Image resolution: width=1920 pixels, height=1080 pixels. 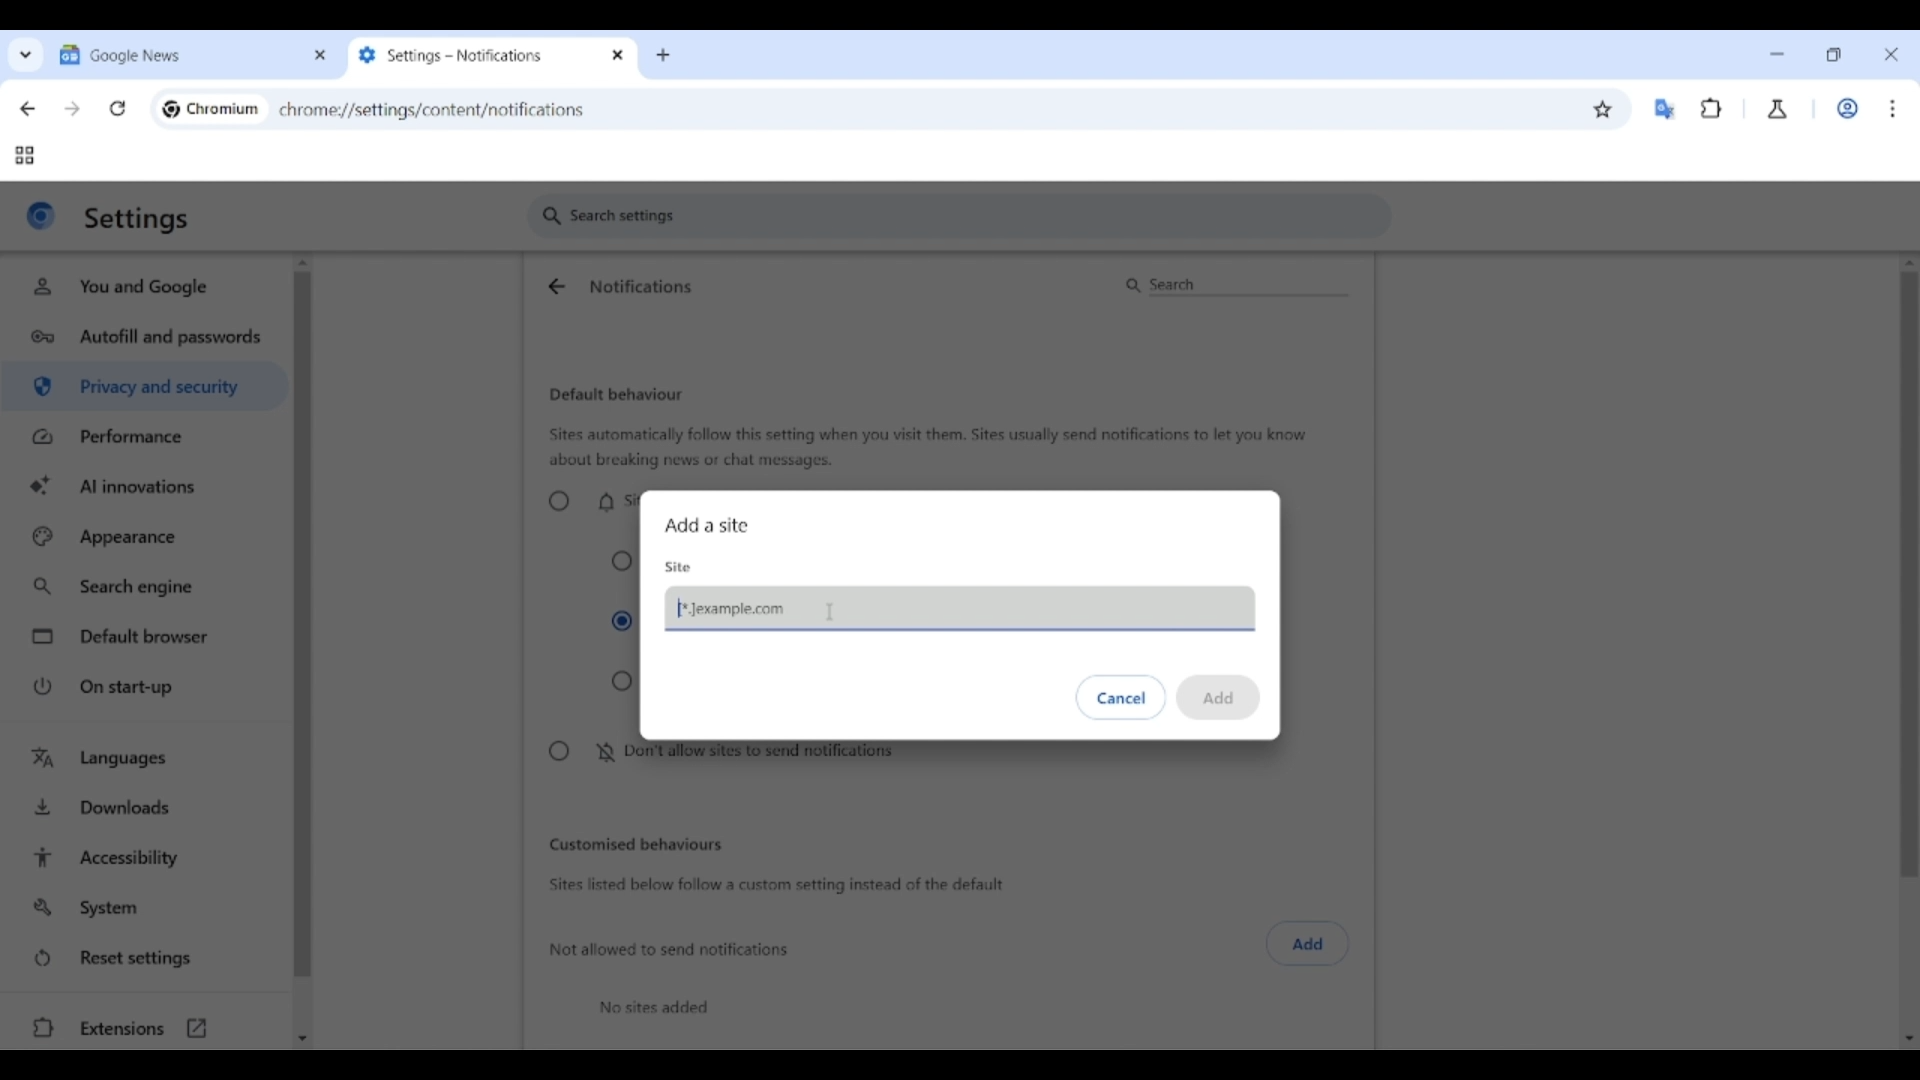 What do you see at coordinates (636, 844) in the screenshot?
I see `Customized behaviors` at bounding box center [636, 844].